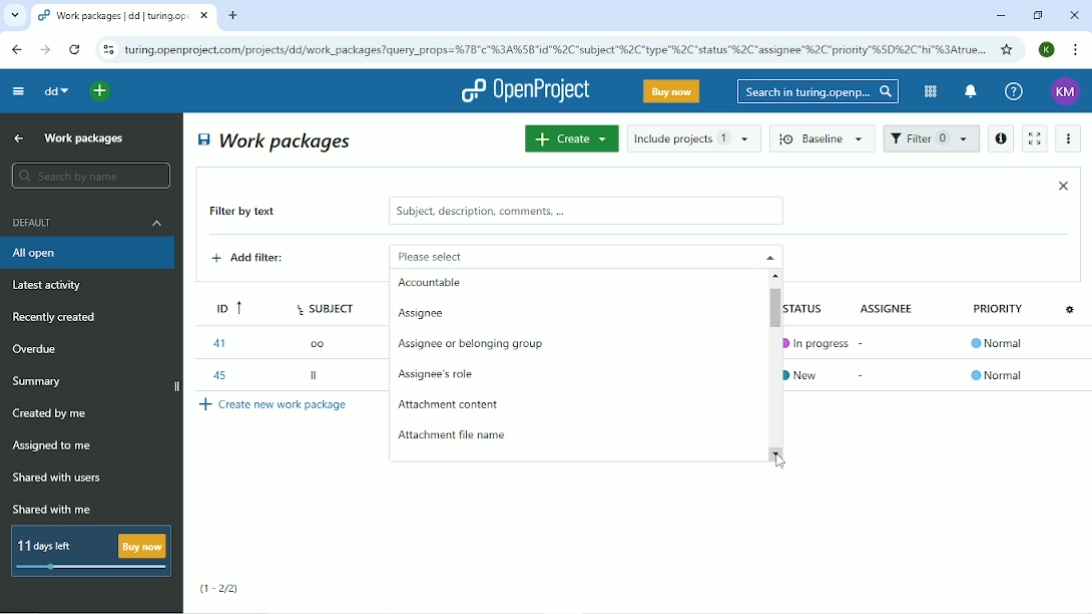 The width and height of the screenshot is (1092, 614). Describe the element at coordinates (1070, 139) in the screenshot. I see `More actions` at that location.